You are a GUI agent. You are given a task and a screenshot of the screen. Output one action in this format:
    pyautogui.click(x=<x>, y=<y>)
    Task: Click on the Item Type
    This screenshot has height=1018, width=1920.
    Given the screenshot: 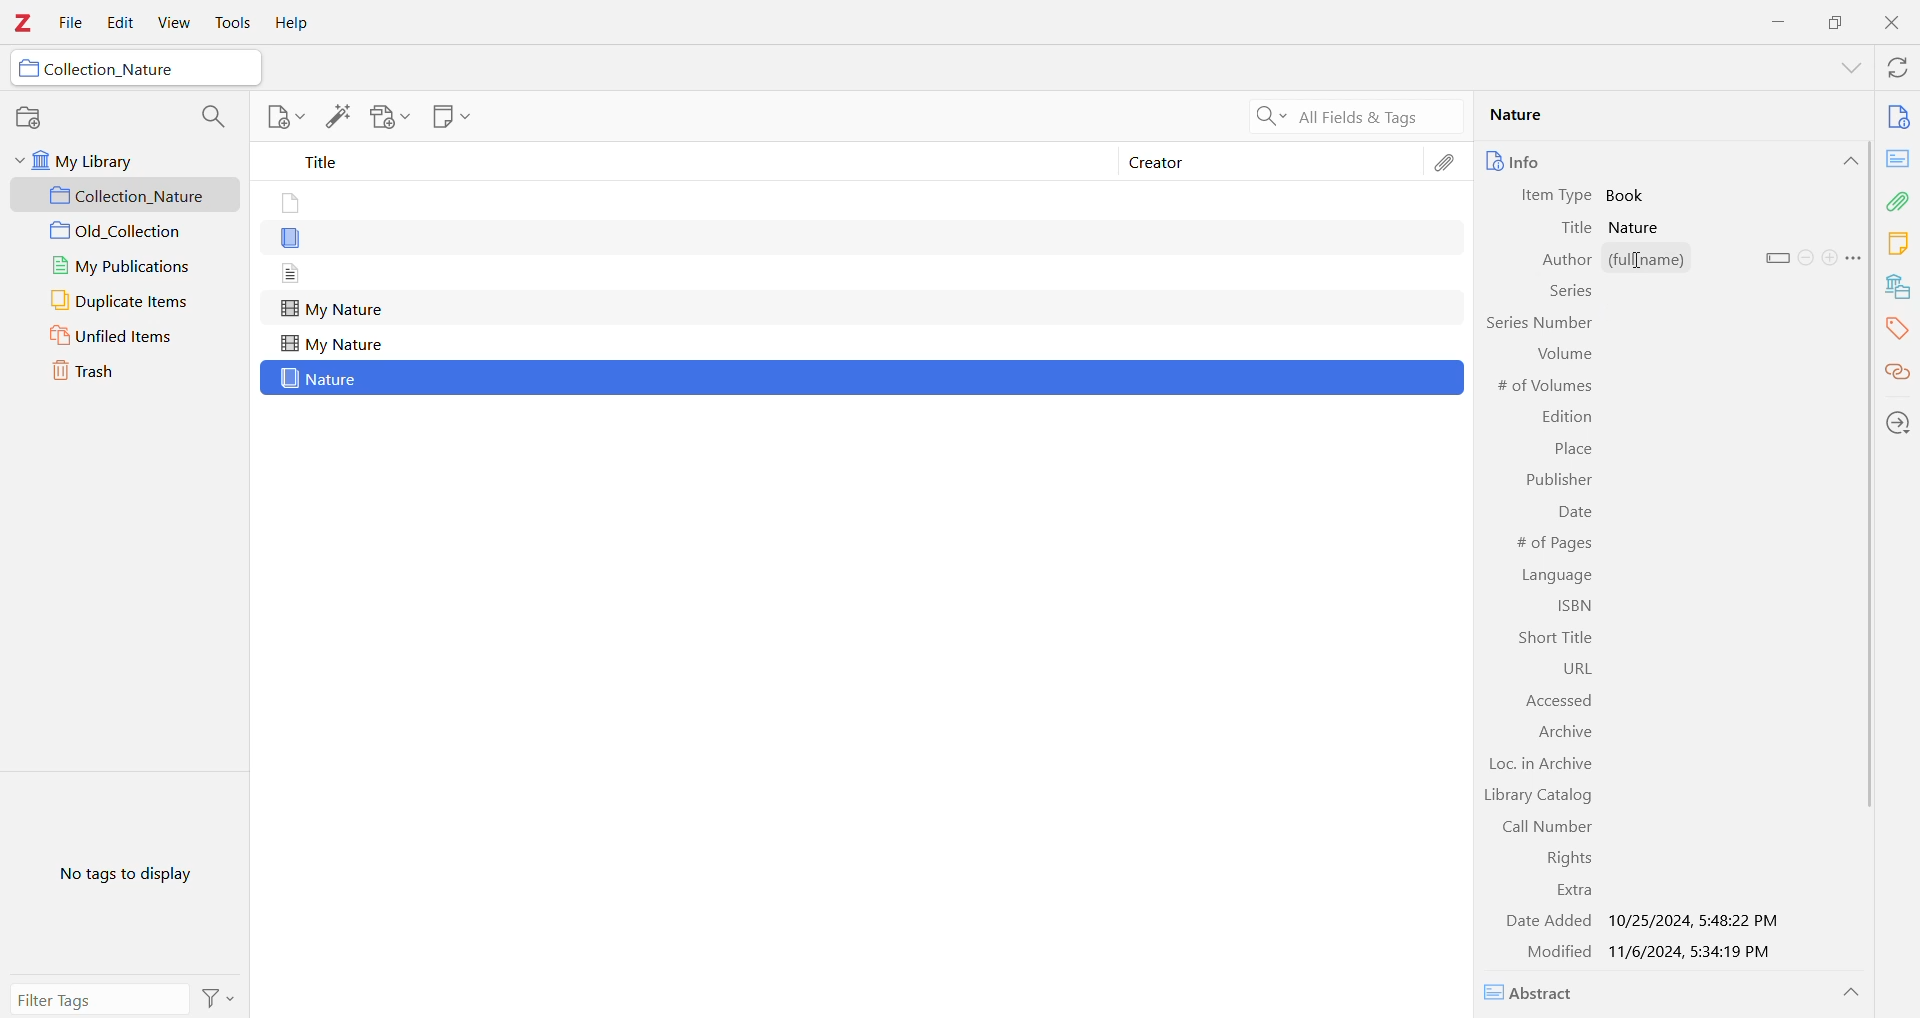 What is the action you would take?
    pyautogui.click(x=1560, y=196)
    